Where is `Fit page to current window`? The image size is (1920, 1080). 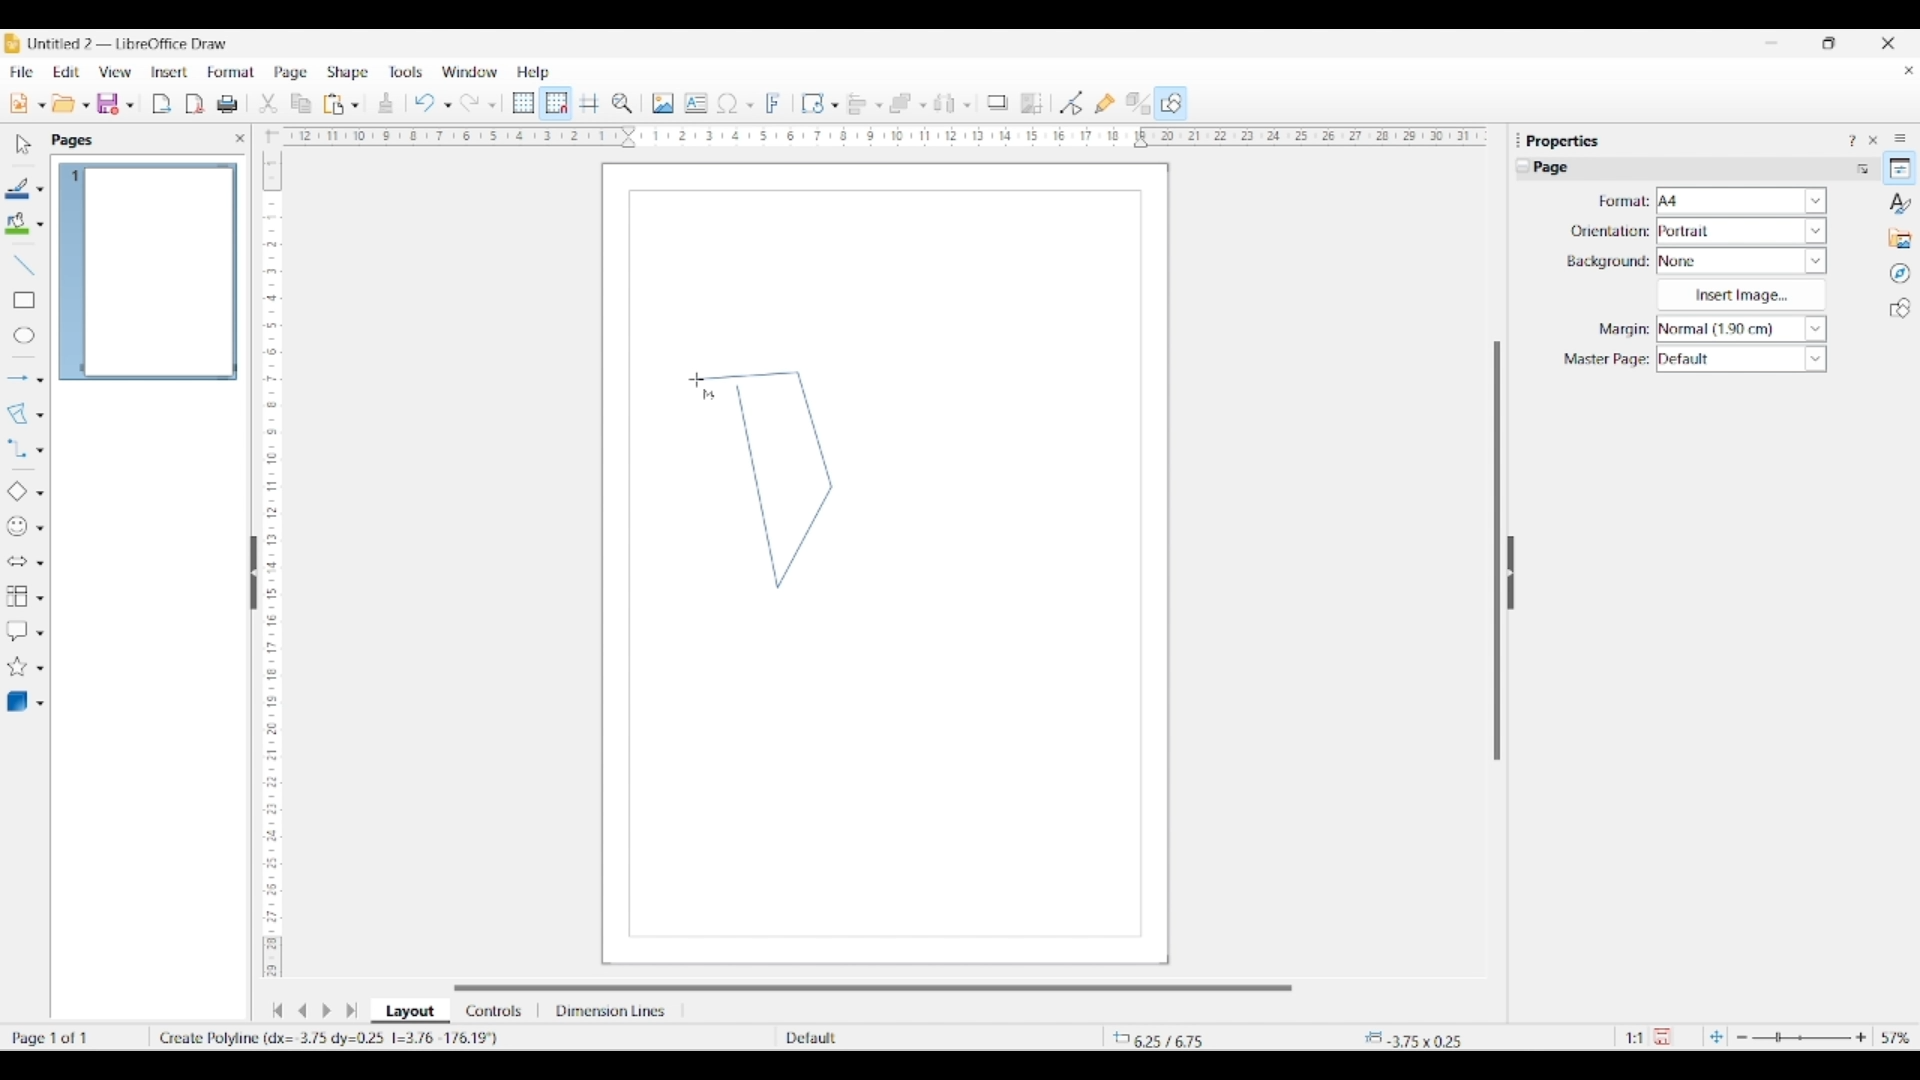 Fit page to current window is located at coordinates (1716, 1036).